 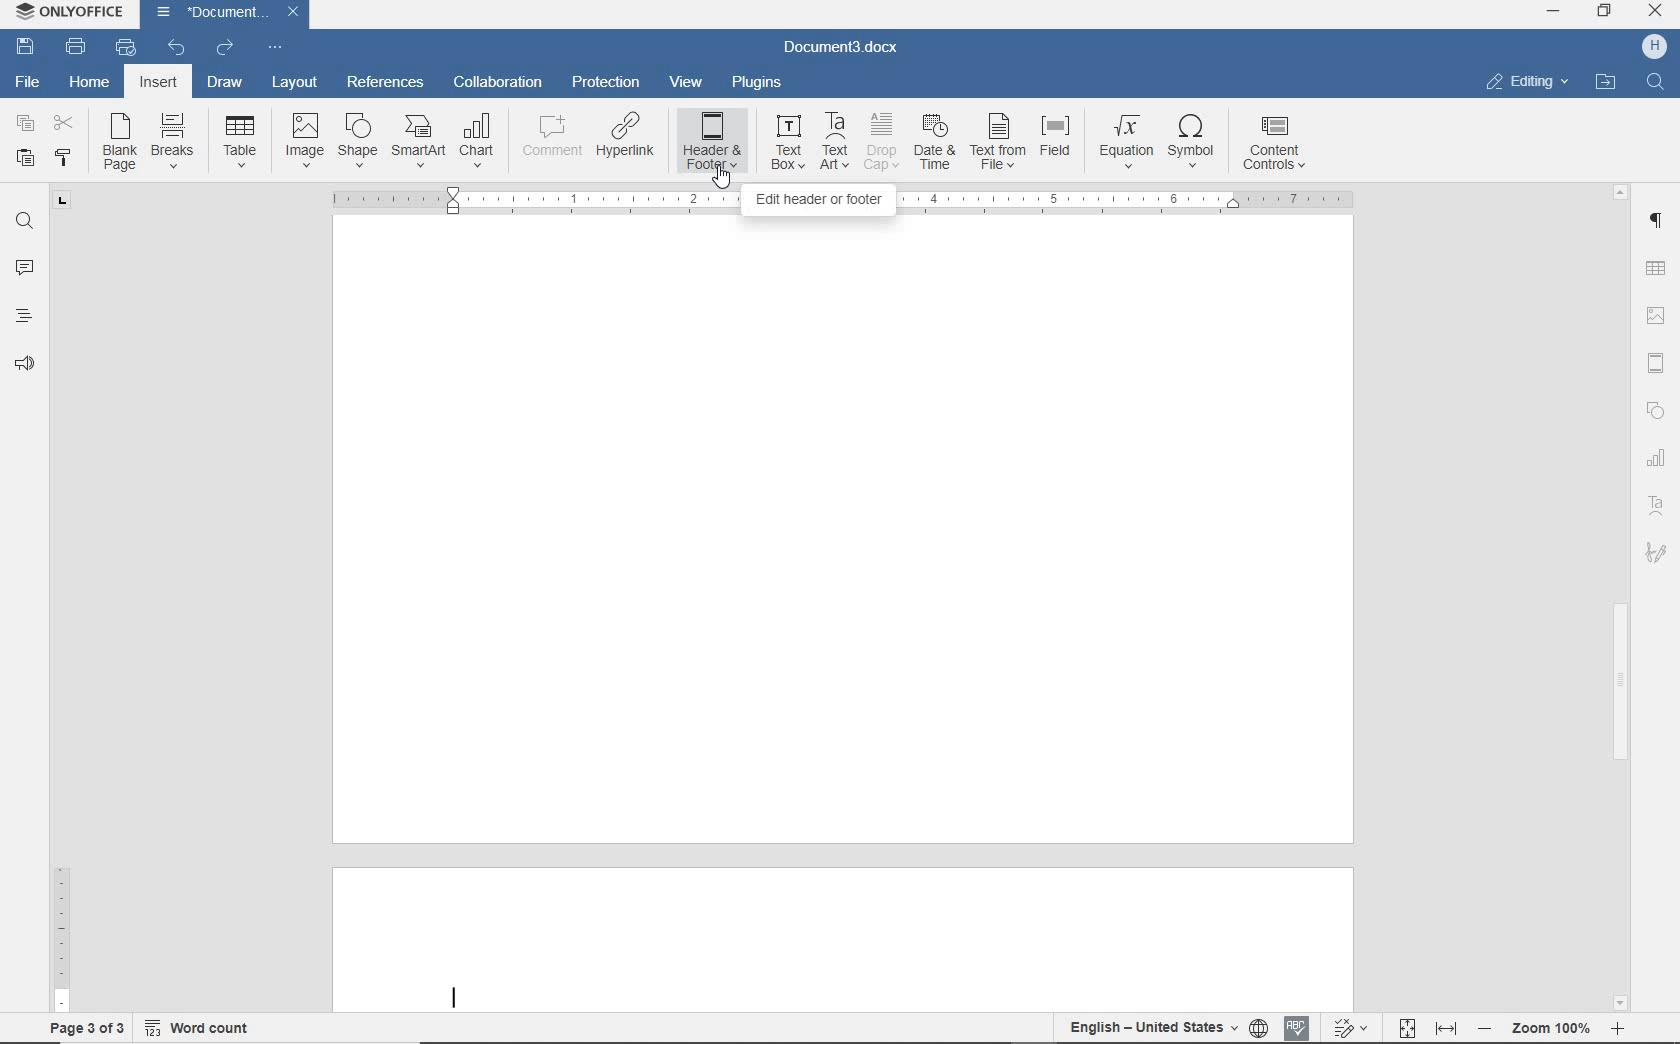 What do you see at coordinates (1660, 558) in the screenshot?
I see `Signature` at bounding box center [1660, 558].